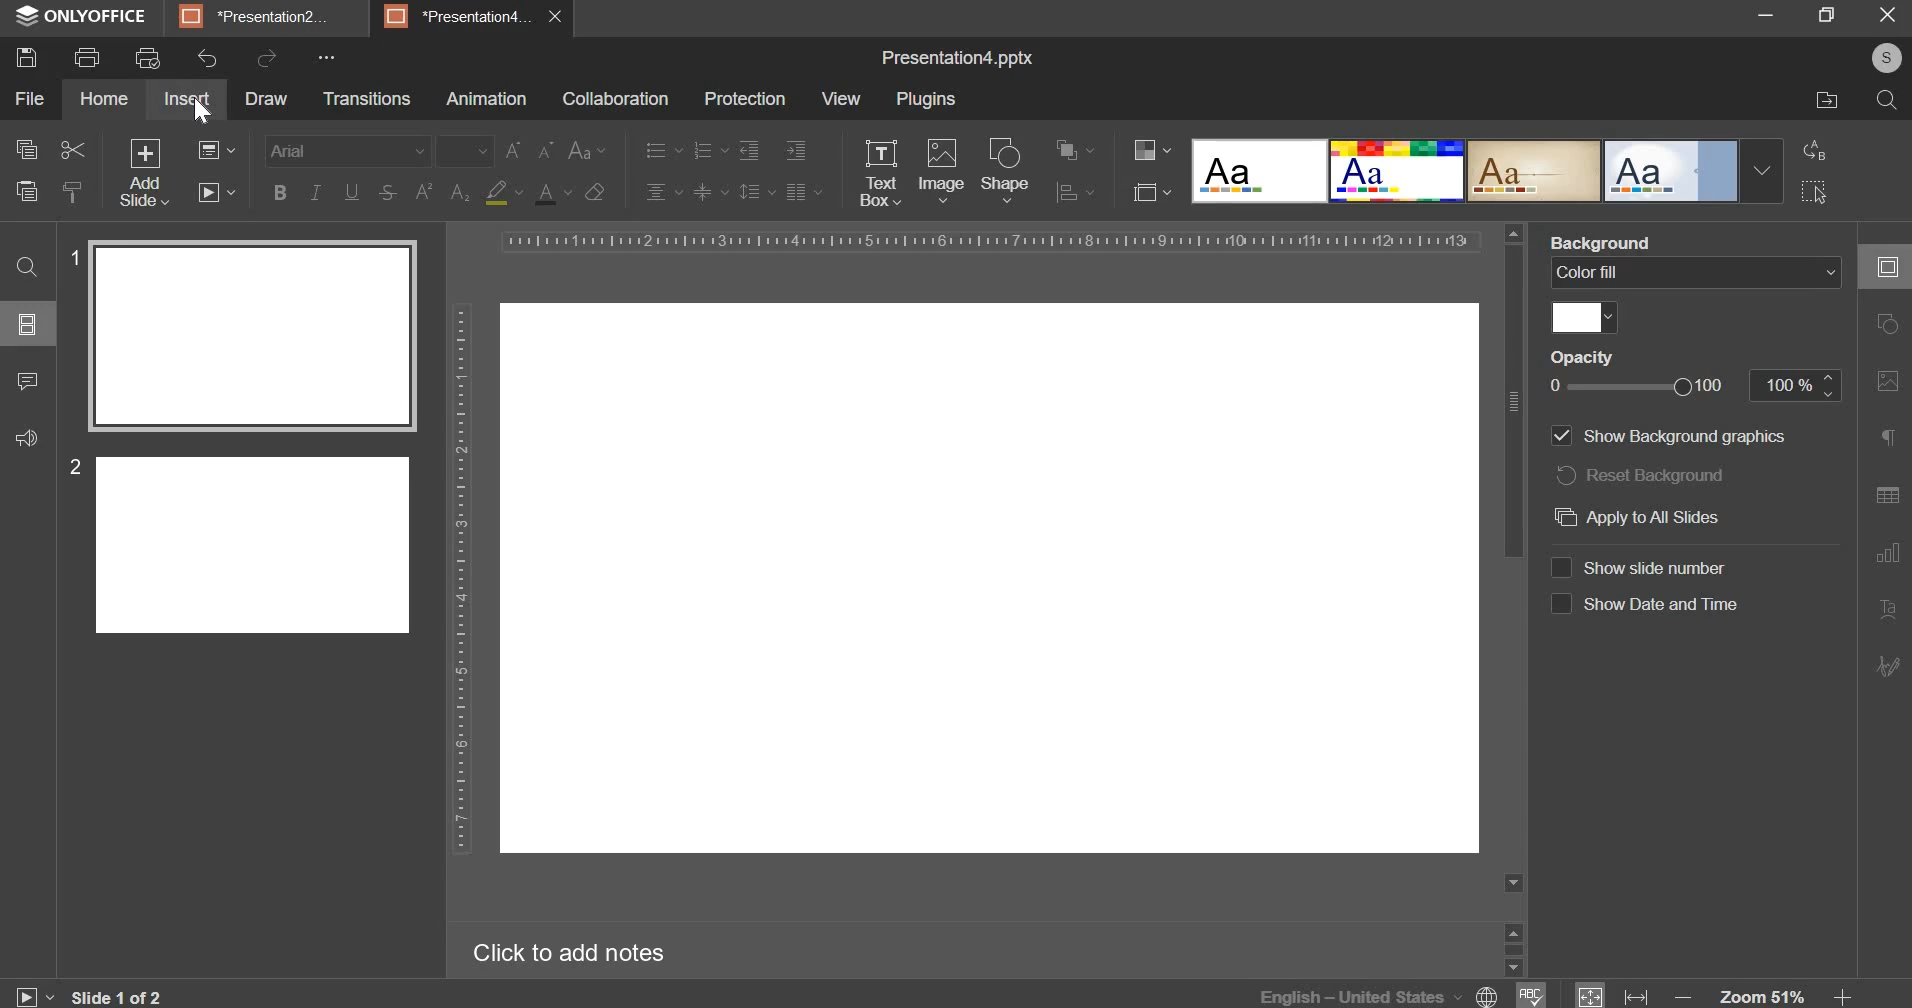 The image size is (1912, 1008). I want to click on opacity, so click(1696, 384).